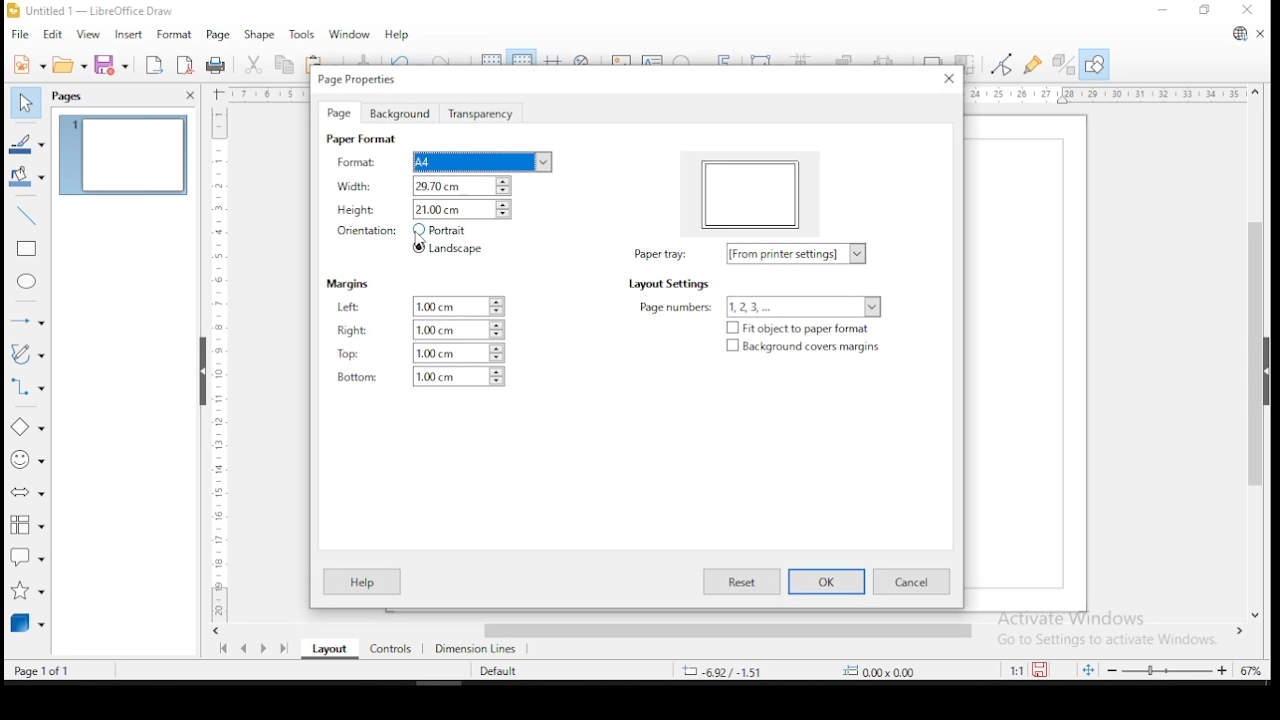 The width and height of the screenshot is (1280, 720). Describe the element at coordinates (947, 78) in the screenshot. I see `close` at that location.